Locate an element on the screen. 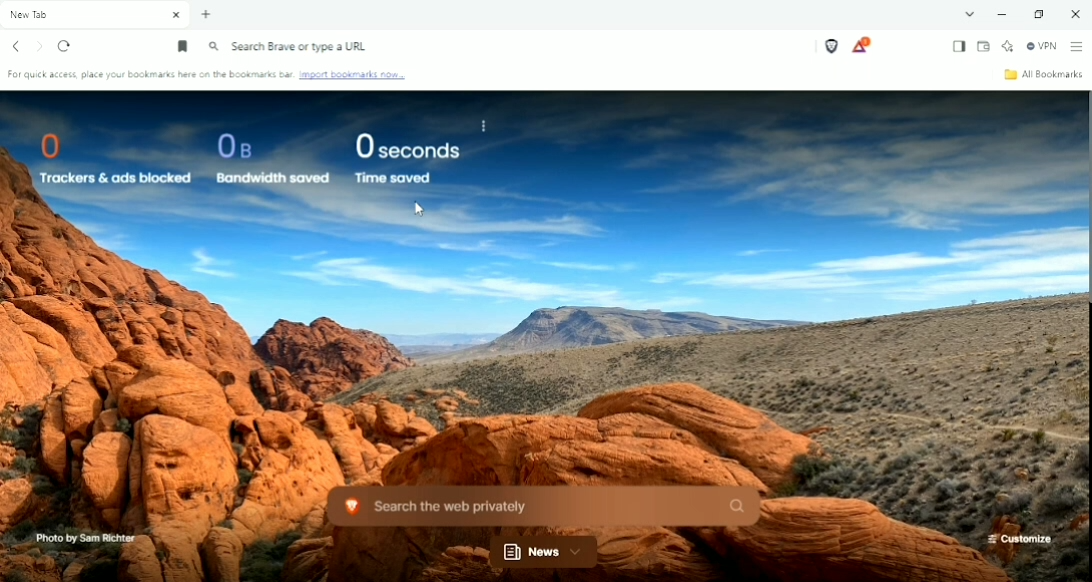  Bookmark added is located at coordinates (184, 46).